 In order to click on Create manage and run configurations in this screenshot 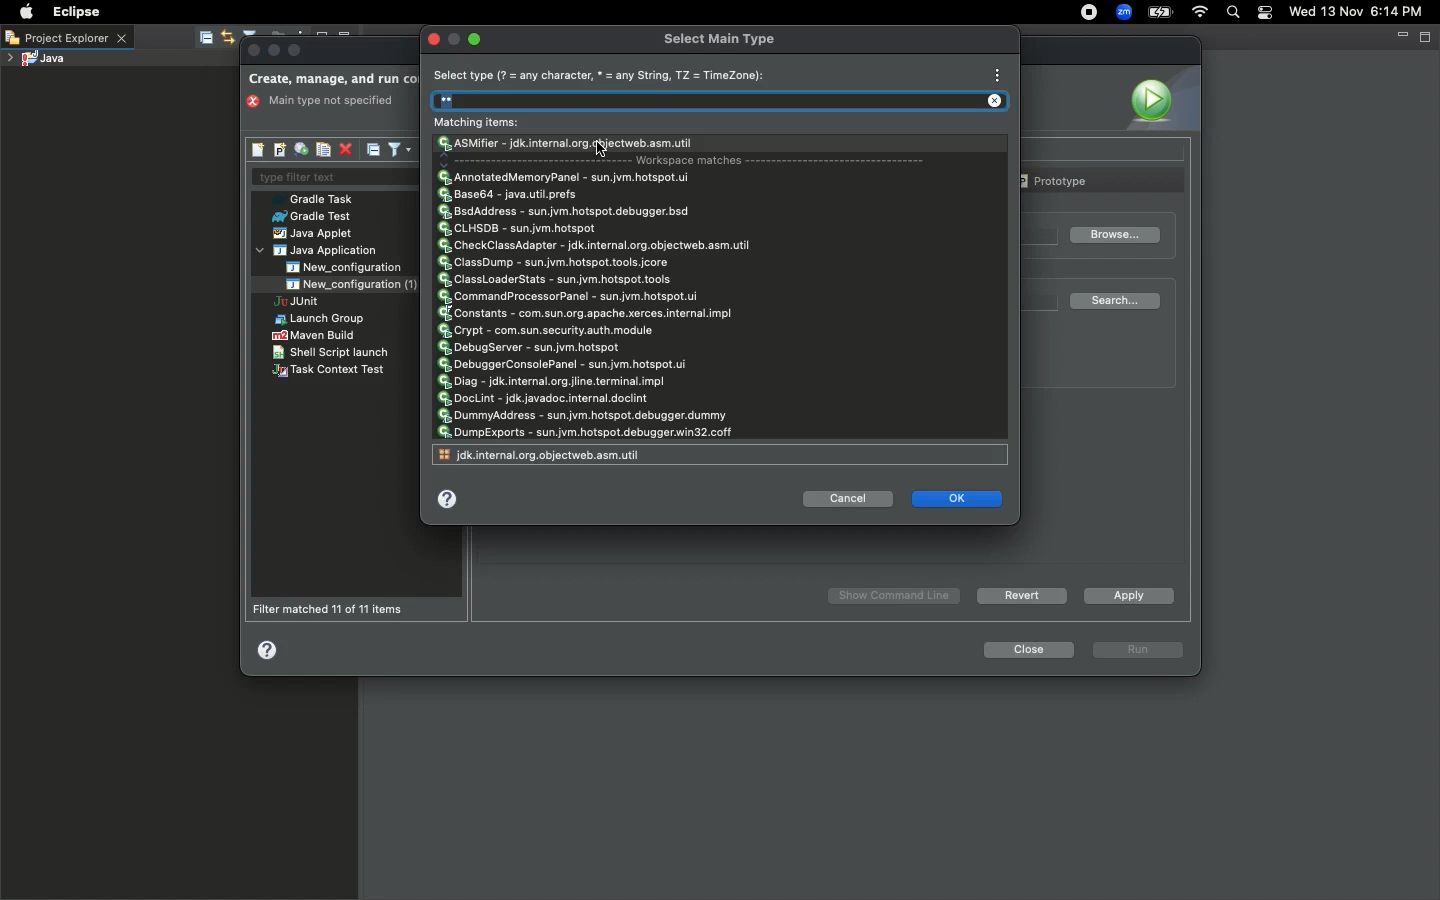, I will do `click(333, 80)`.